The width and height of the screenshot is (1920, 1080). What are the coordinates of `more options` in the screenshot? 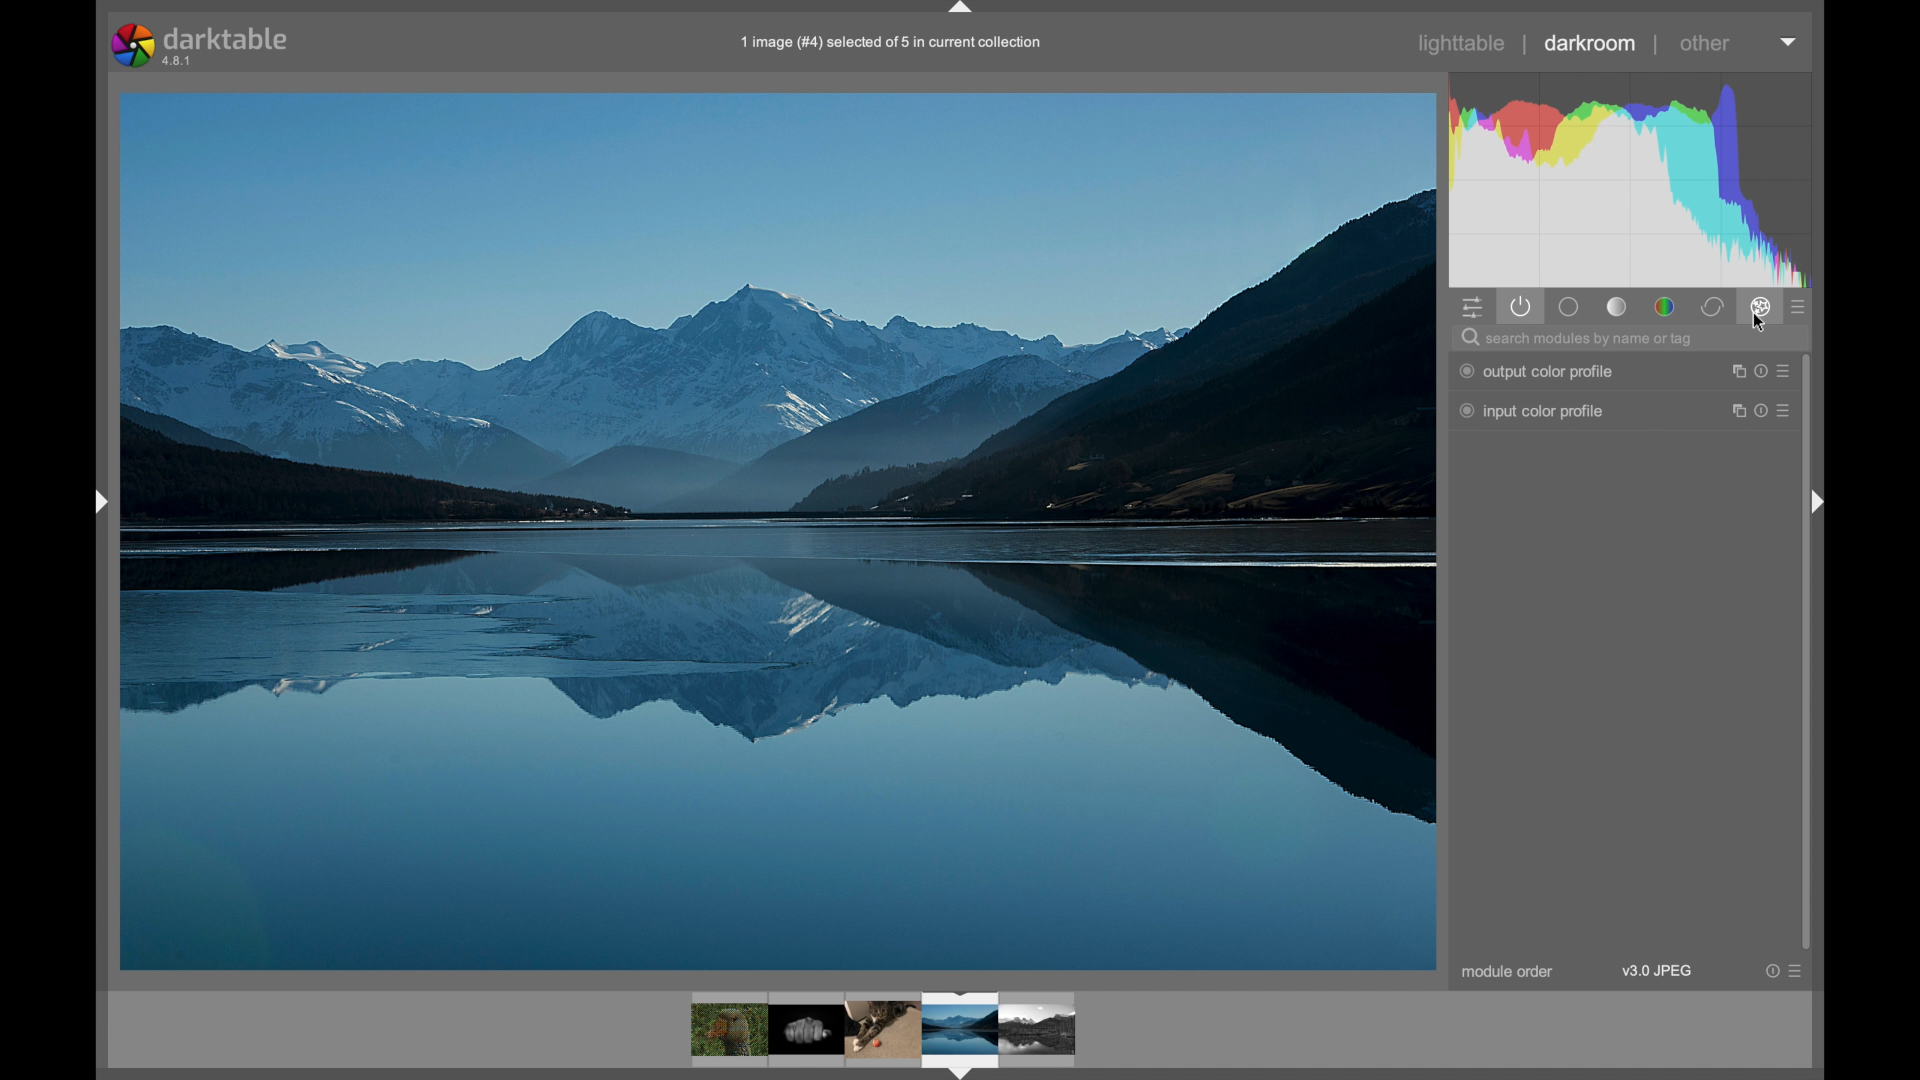 It's located at (1762, 372).